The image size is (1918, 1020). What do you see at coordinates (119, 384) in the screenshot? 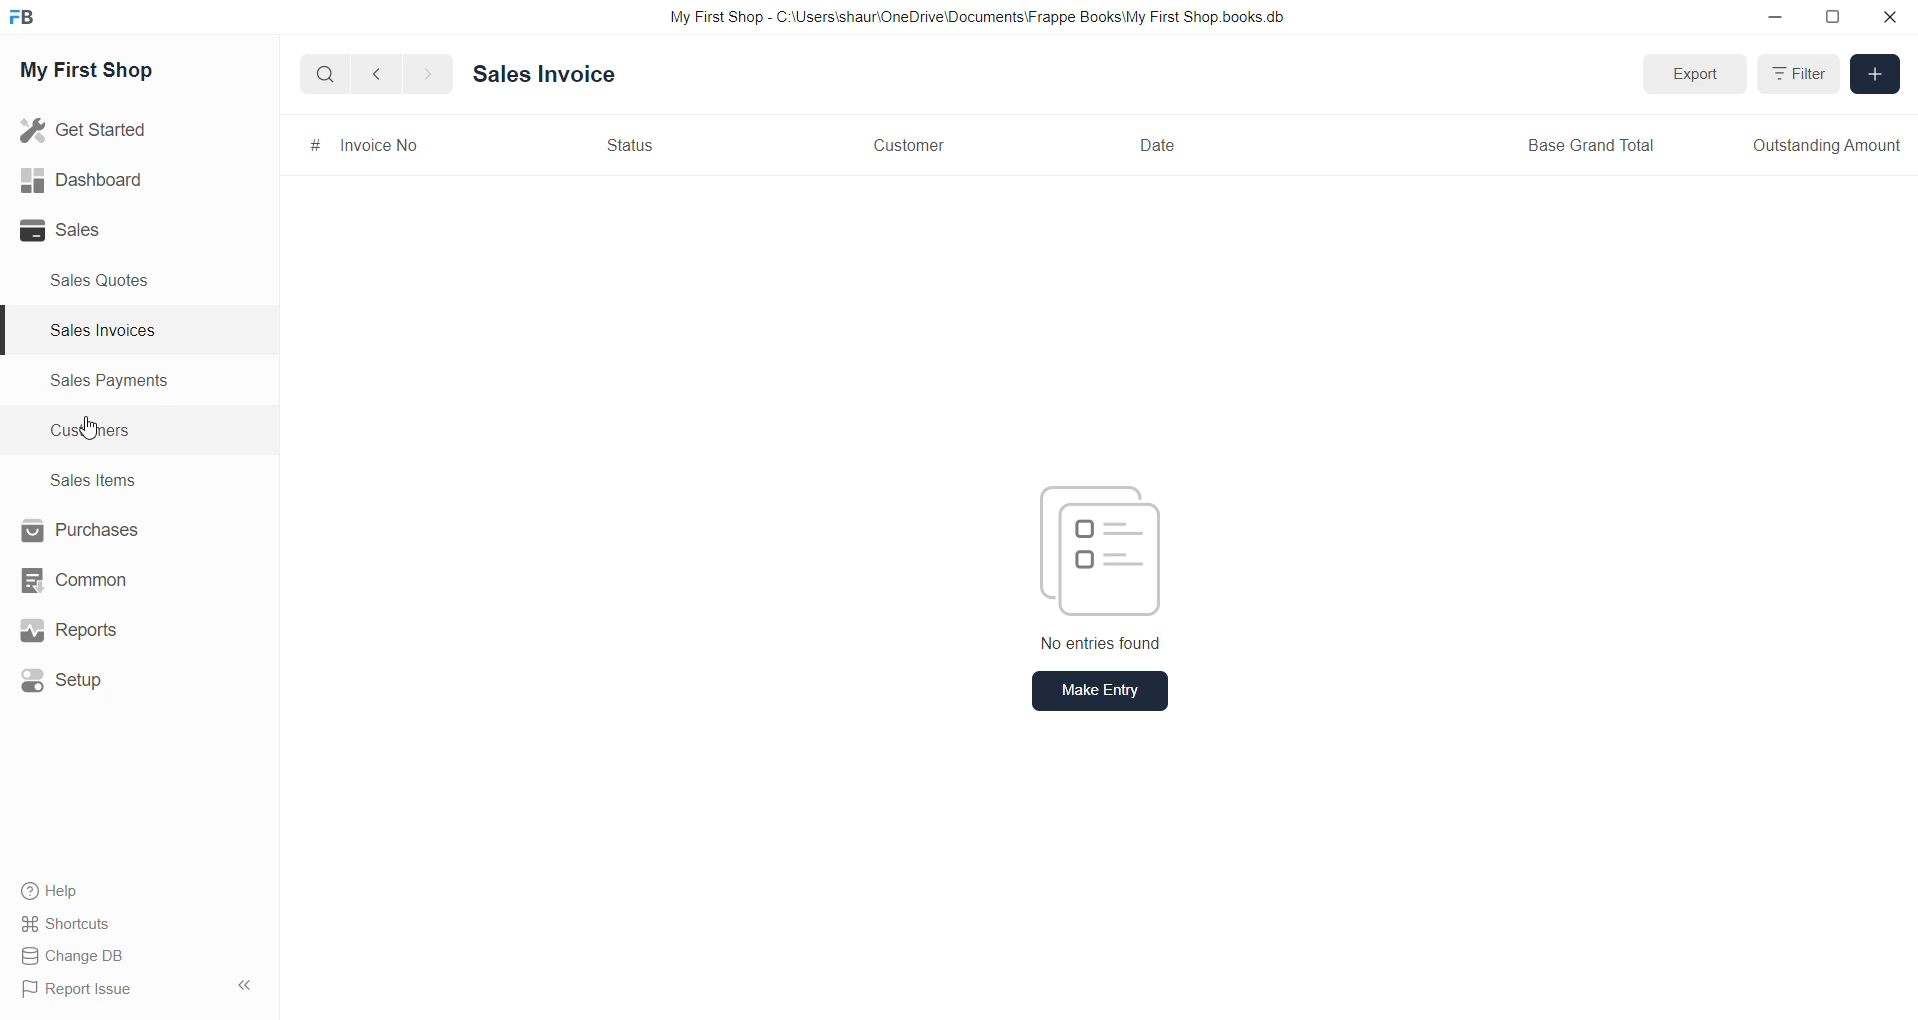
I see `sales payments` at bounding box center [119, 384].